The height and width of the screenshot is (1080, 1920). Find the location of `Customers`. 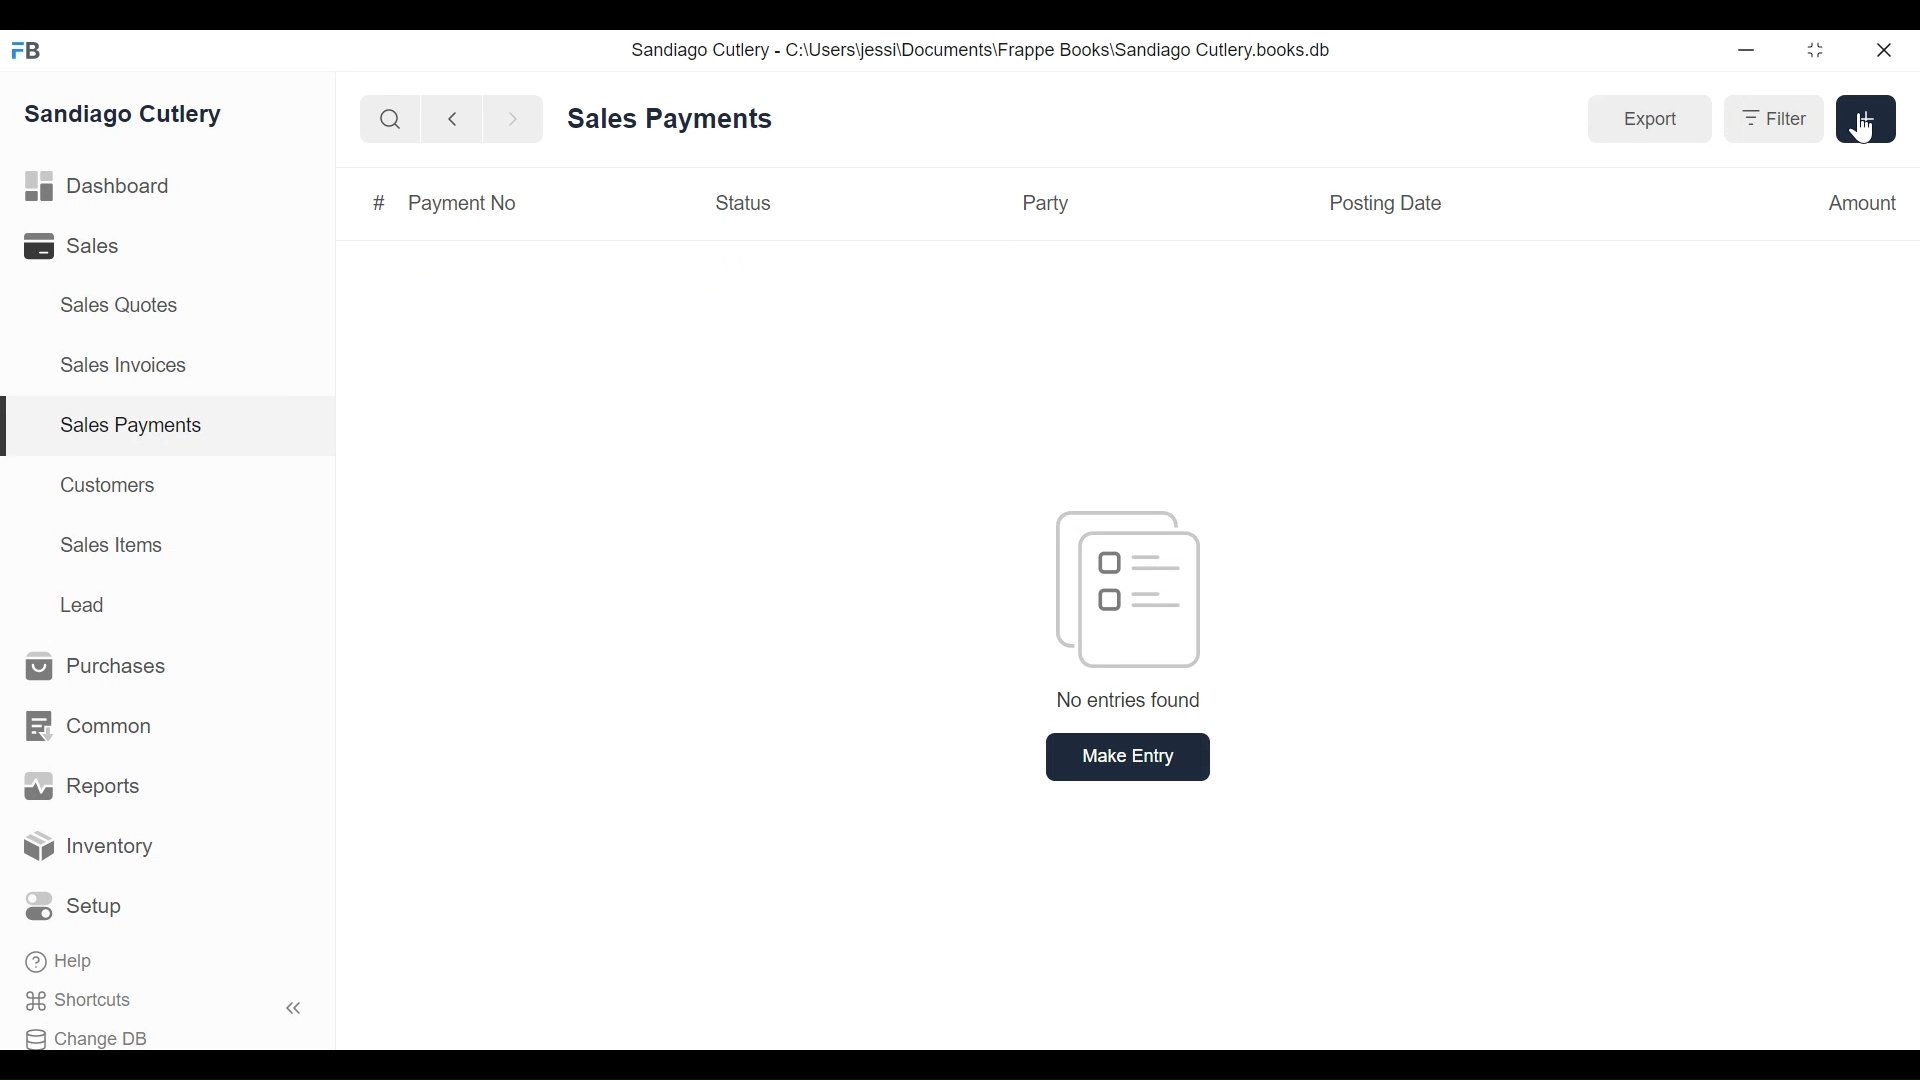

Customers is located at coordinates (110, 484).